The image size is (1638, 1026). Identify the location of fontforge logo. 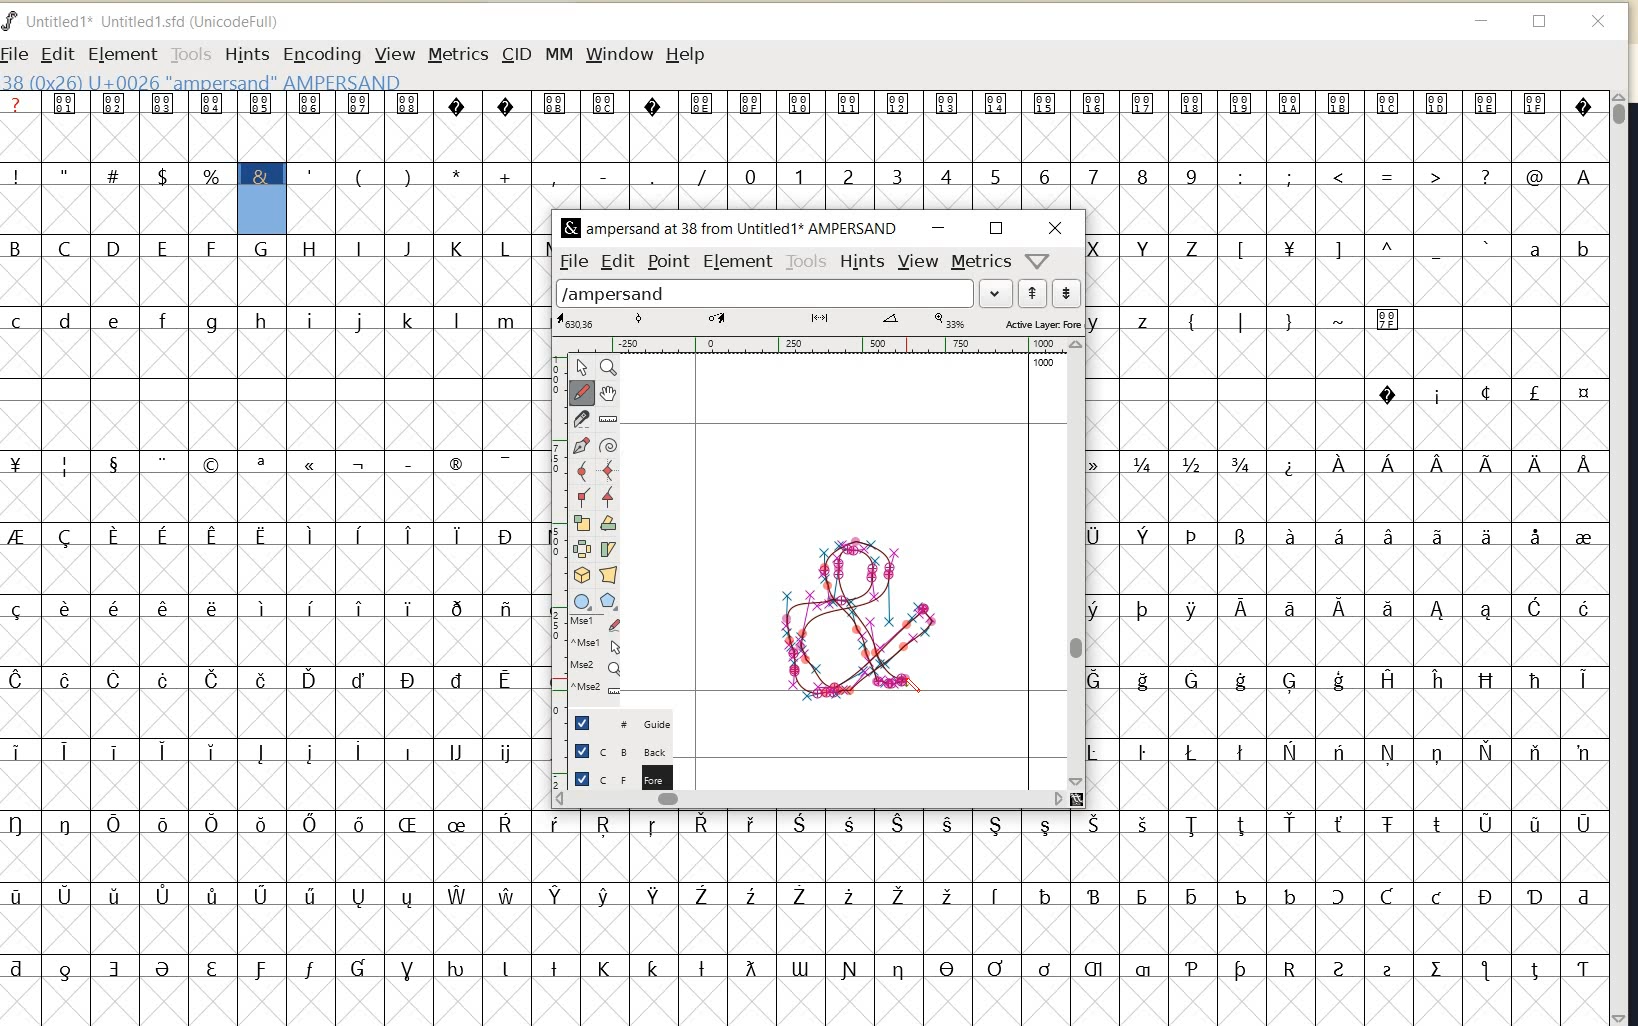
(10, 24).